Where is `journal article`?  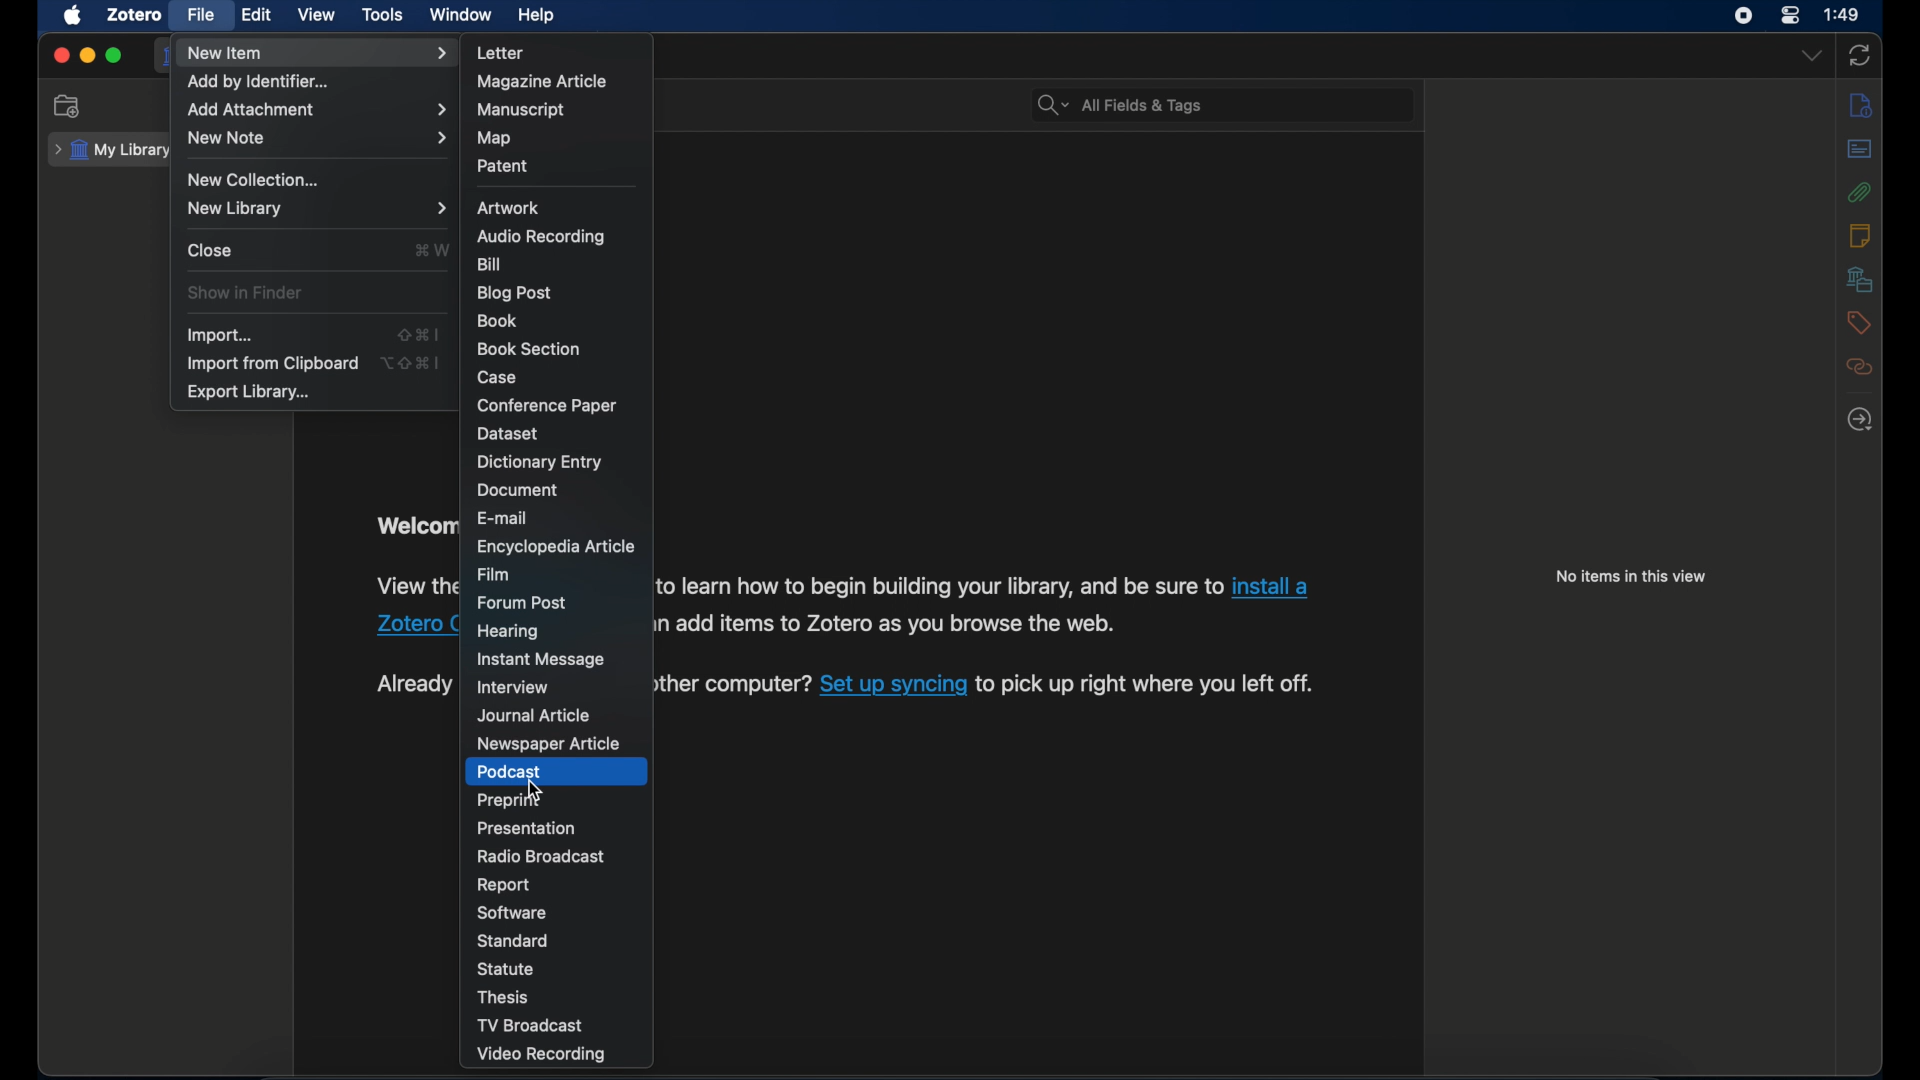
journal article is located at coordinates (535, 717).